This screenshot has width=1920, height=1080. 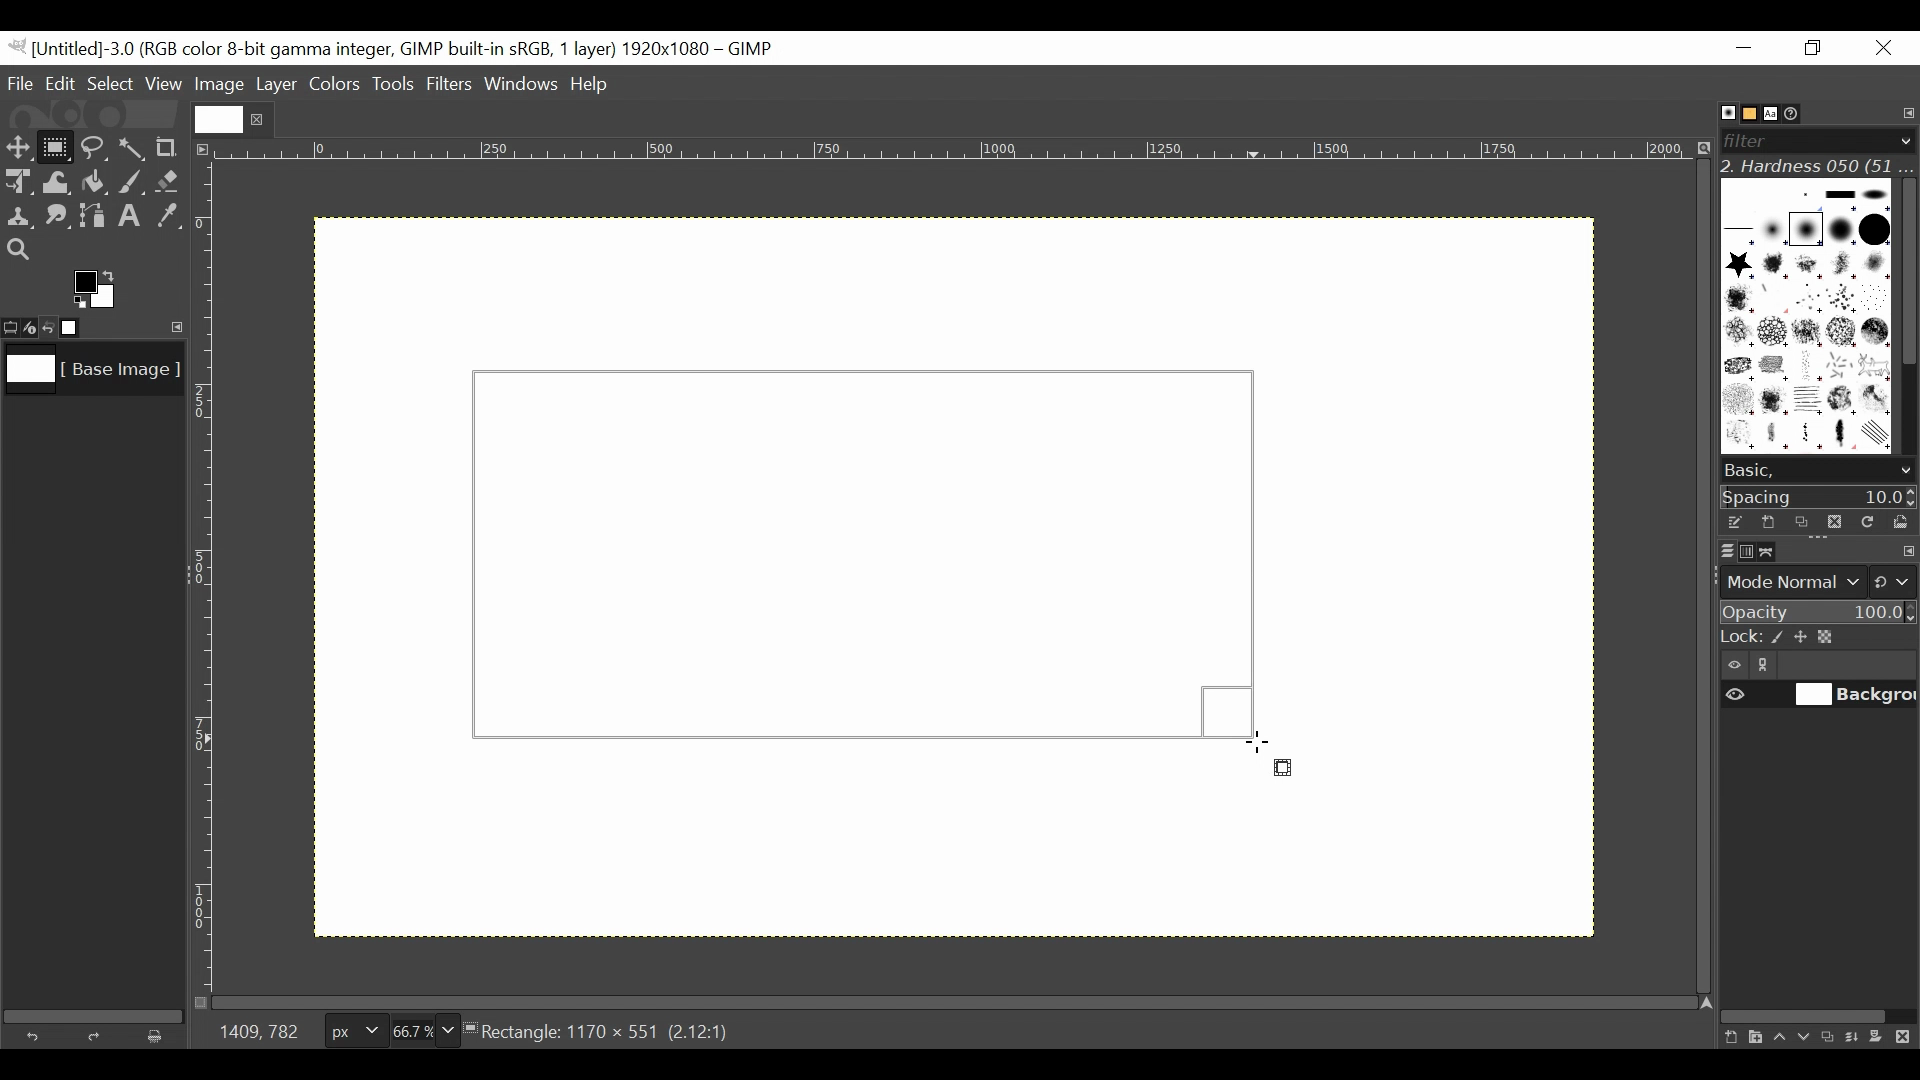 I want to click on Windows, so click(x=523, y=86).